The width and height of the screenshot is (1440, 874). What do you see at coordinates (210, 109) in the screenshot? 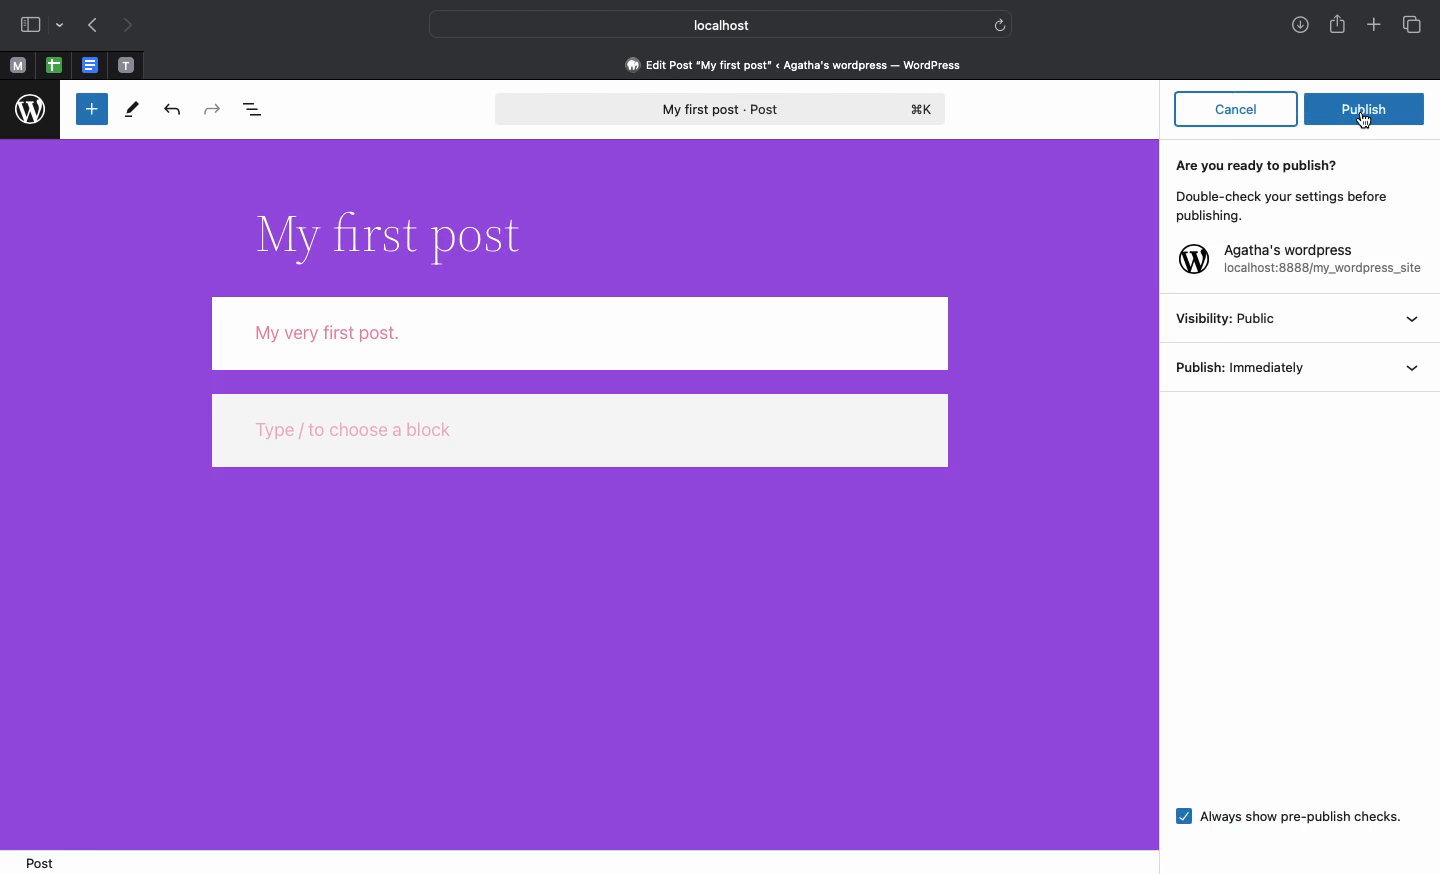
I see `Redo` at bounding box center [210, 109].